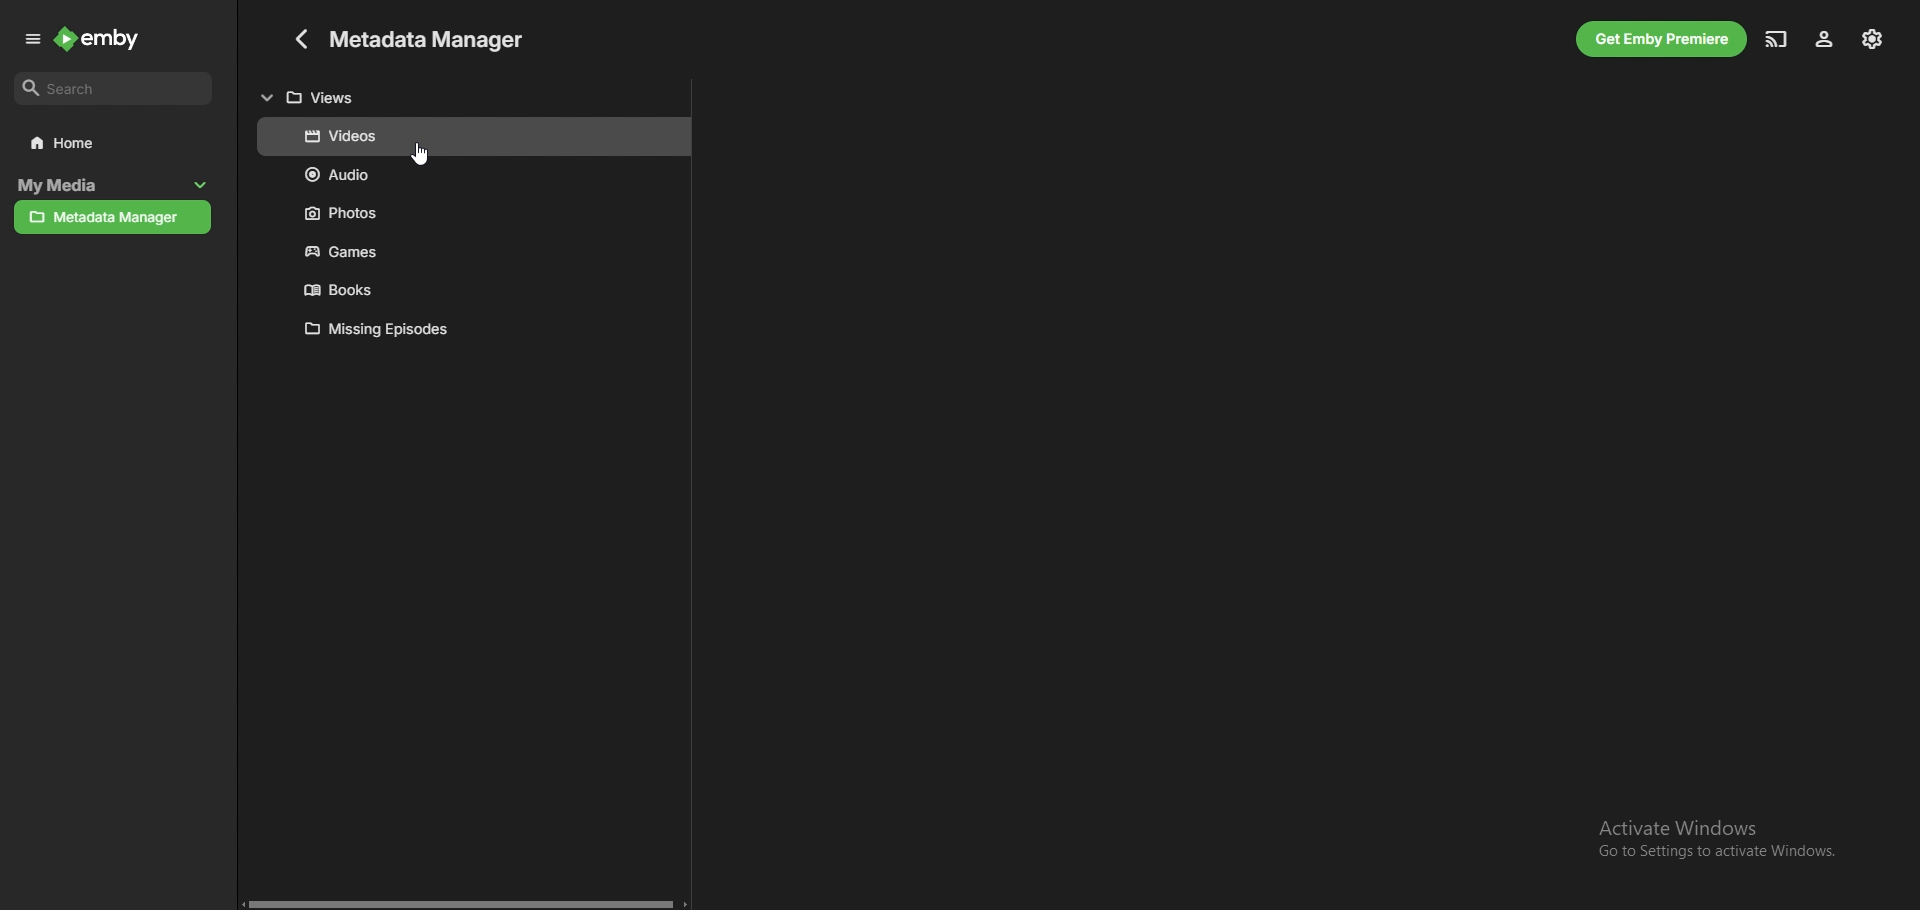  I want to click on Cursor, so click(422, 156).